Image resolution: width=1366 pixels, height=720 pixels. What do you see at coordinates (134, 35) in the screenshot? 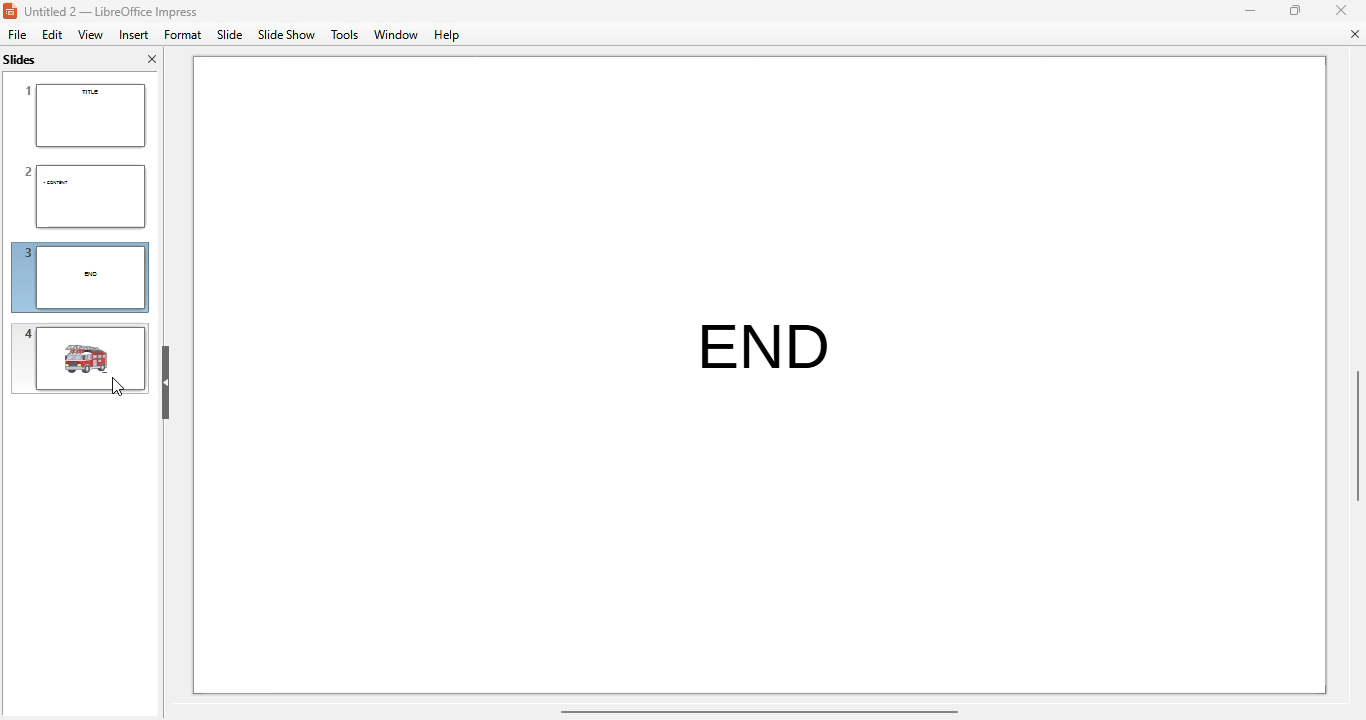
I see `insert` at bounding box center [134, 35].